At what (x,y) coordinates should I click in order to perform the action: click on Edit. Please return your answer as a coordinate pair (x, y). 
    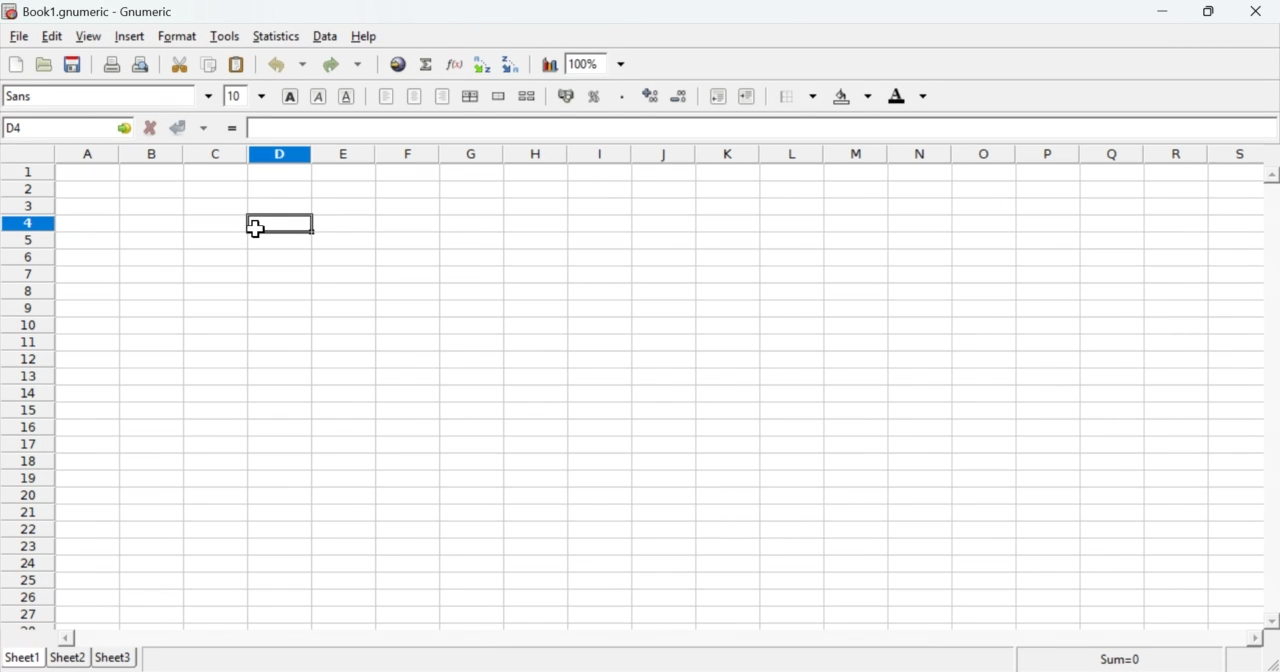
    Looking at the image, I should click on (52, 36).